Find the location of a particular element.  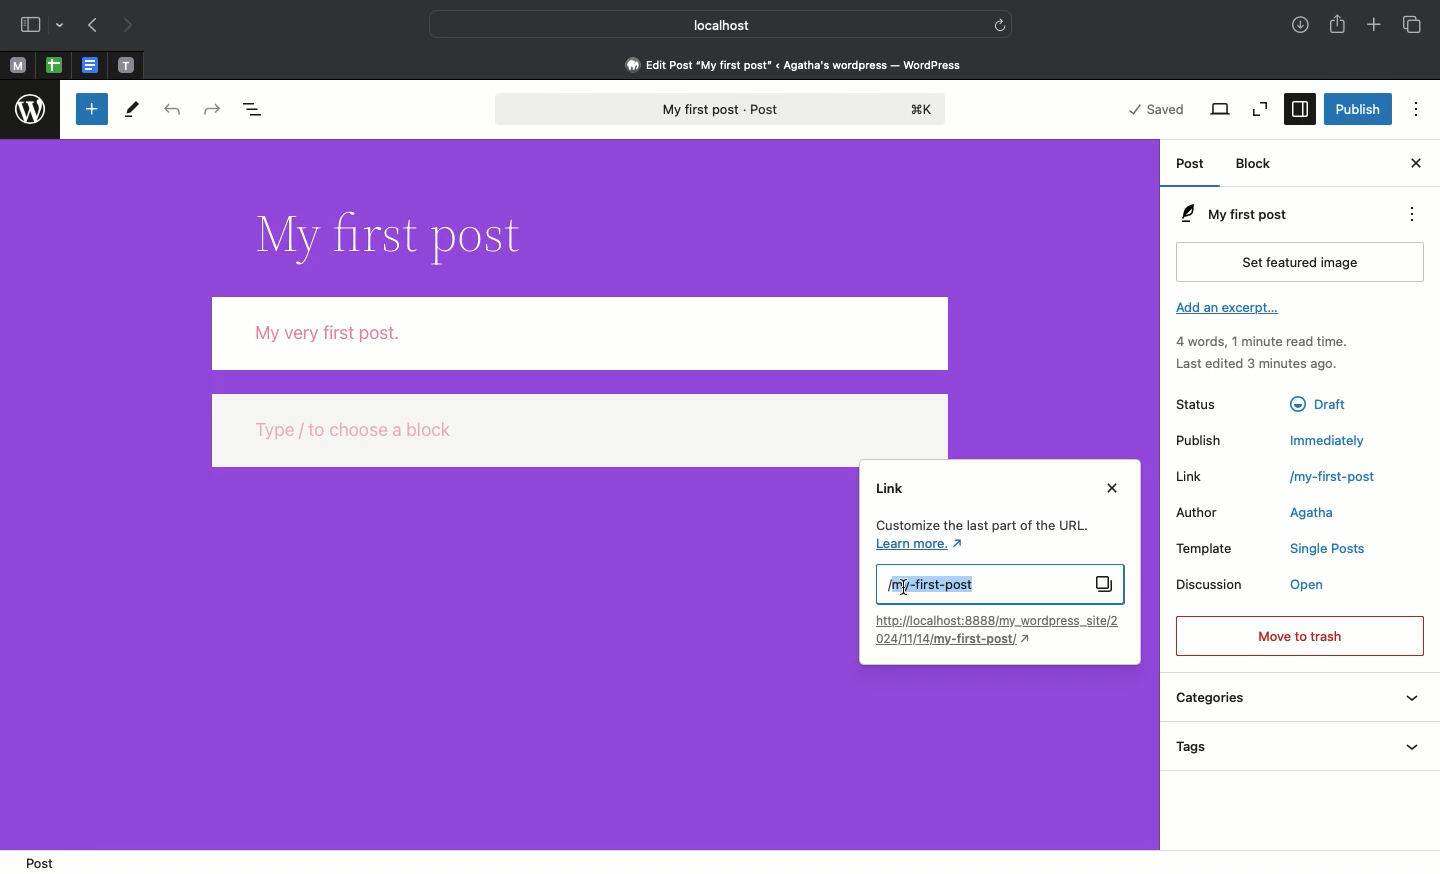

Zoom out is located at coordinates (1262, 111).